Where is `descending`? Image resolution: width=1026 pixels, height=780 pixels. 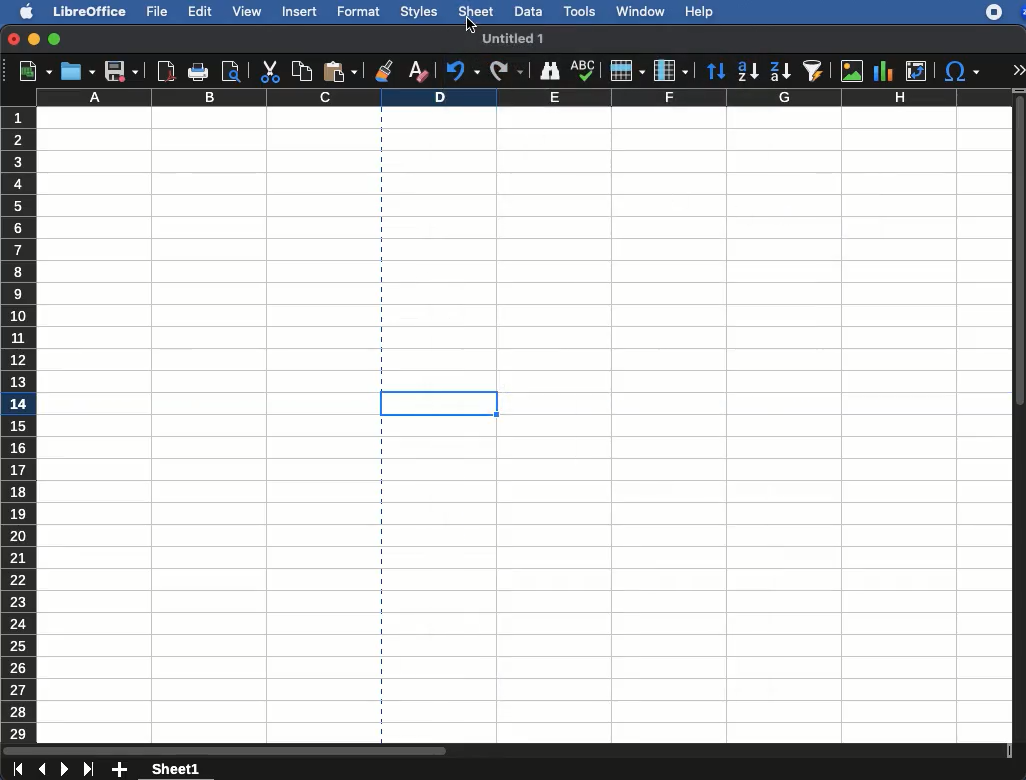 descending is located at coordinates (780, 73).